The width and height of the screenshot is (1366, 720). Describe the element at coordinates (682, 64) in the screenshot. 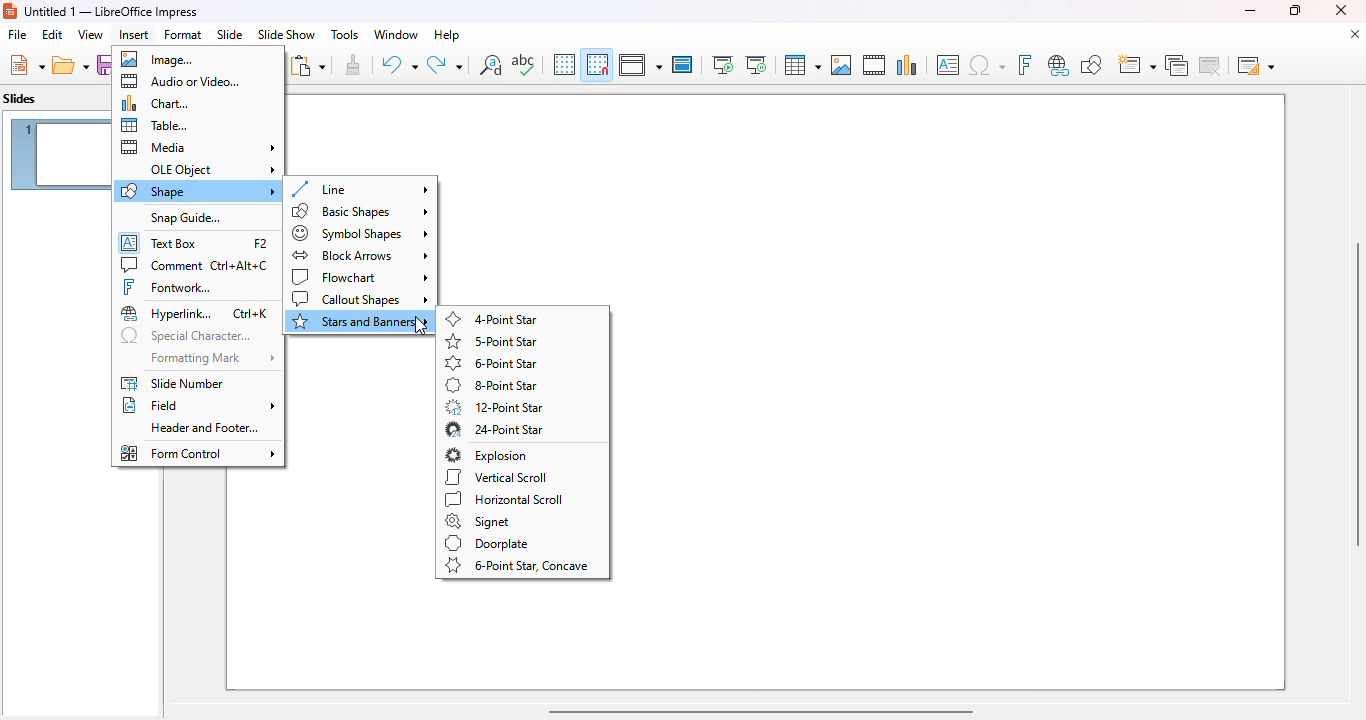

I see `master slide` at that location.